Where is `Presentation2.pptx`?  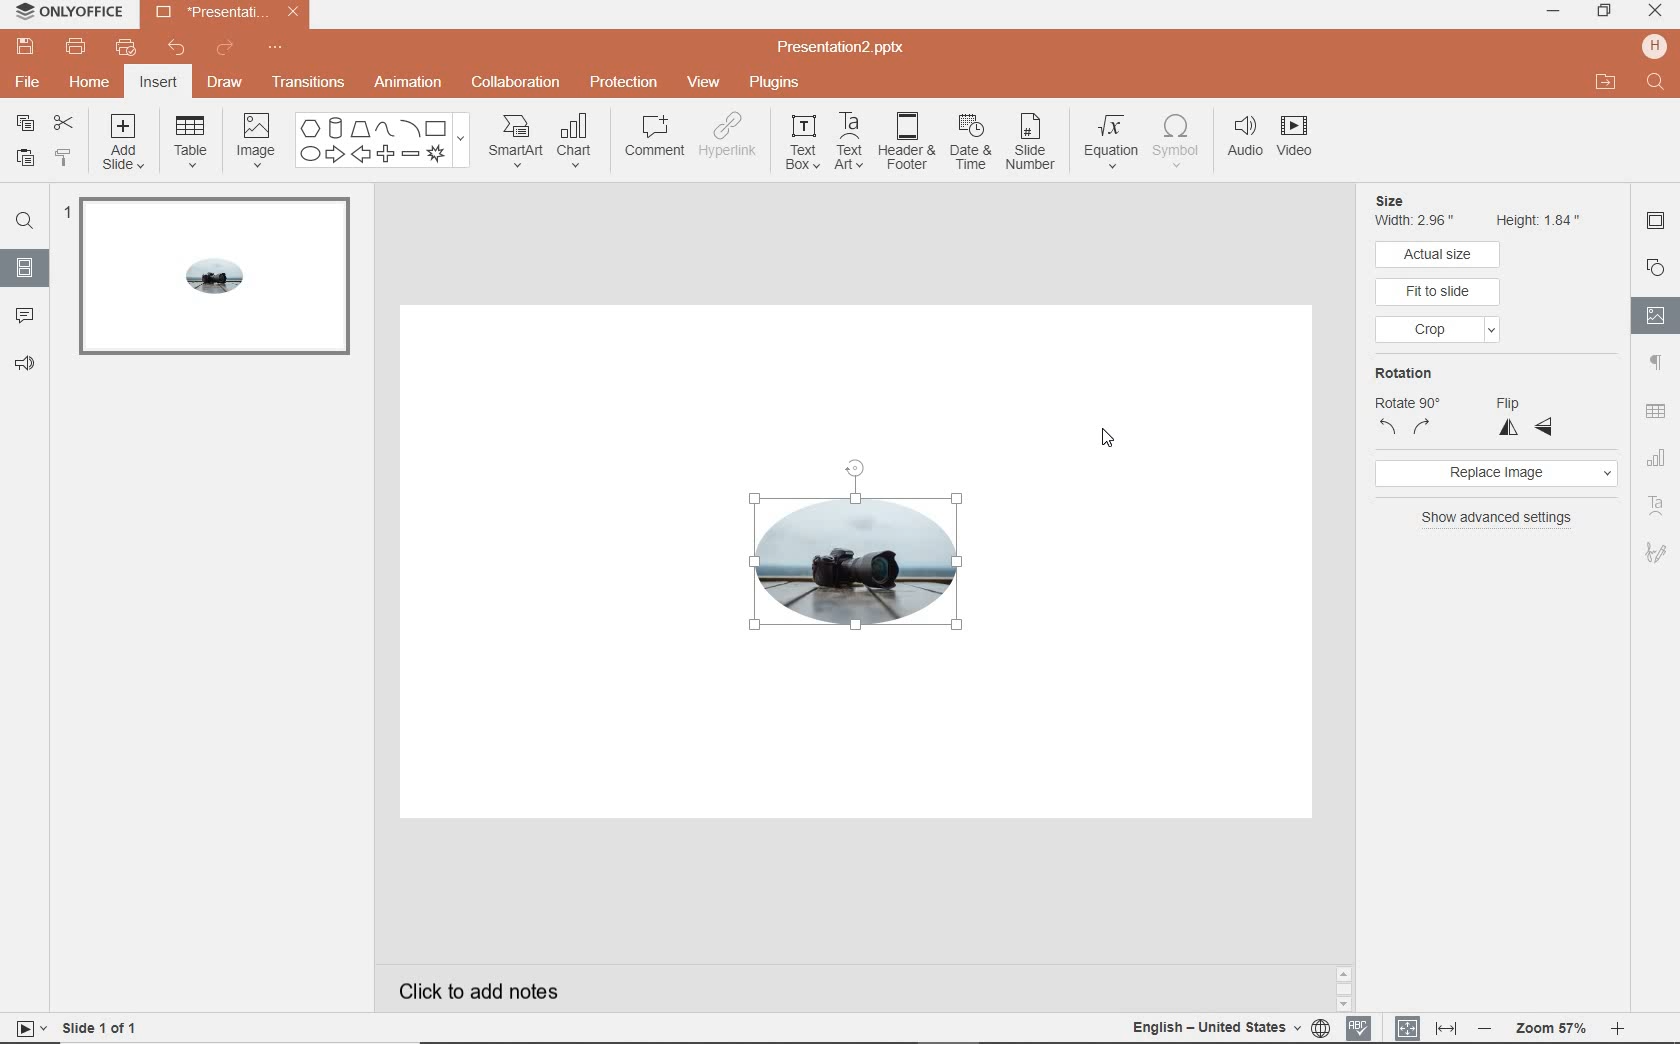
Presentation2.pptx is located at coordinates (859, 45).